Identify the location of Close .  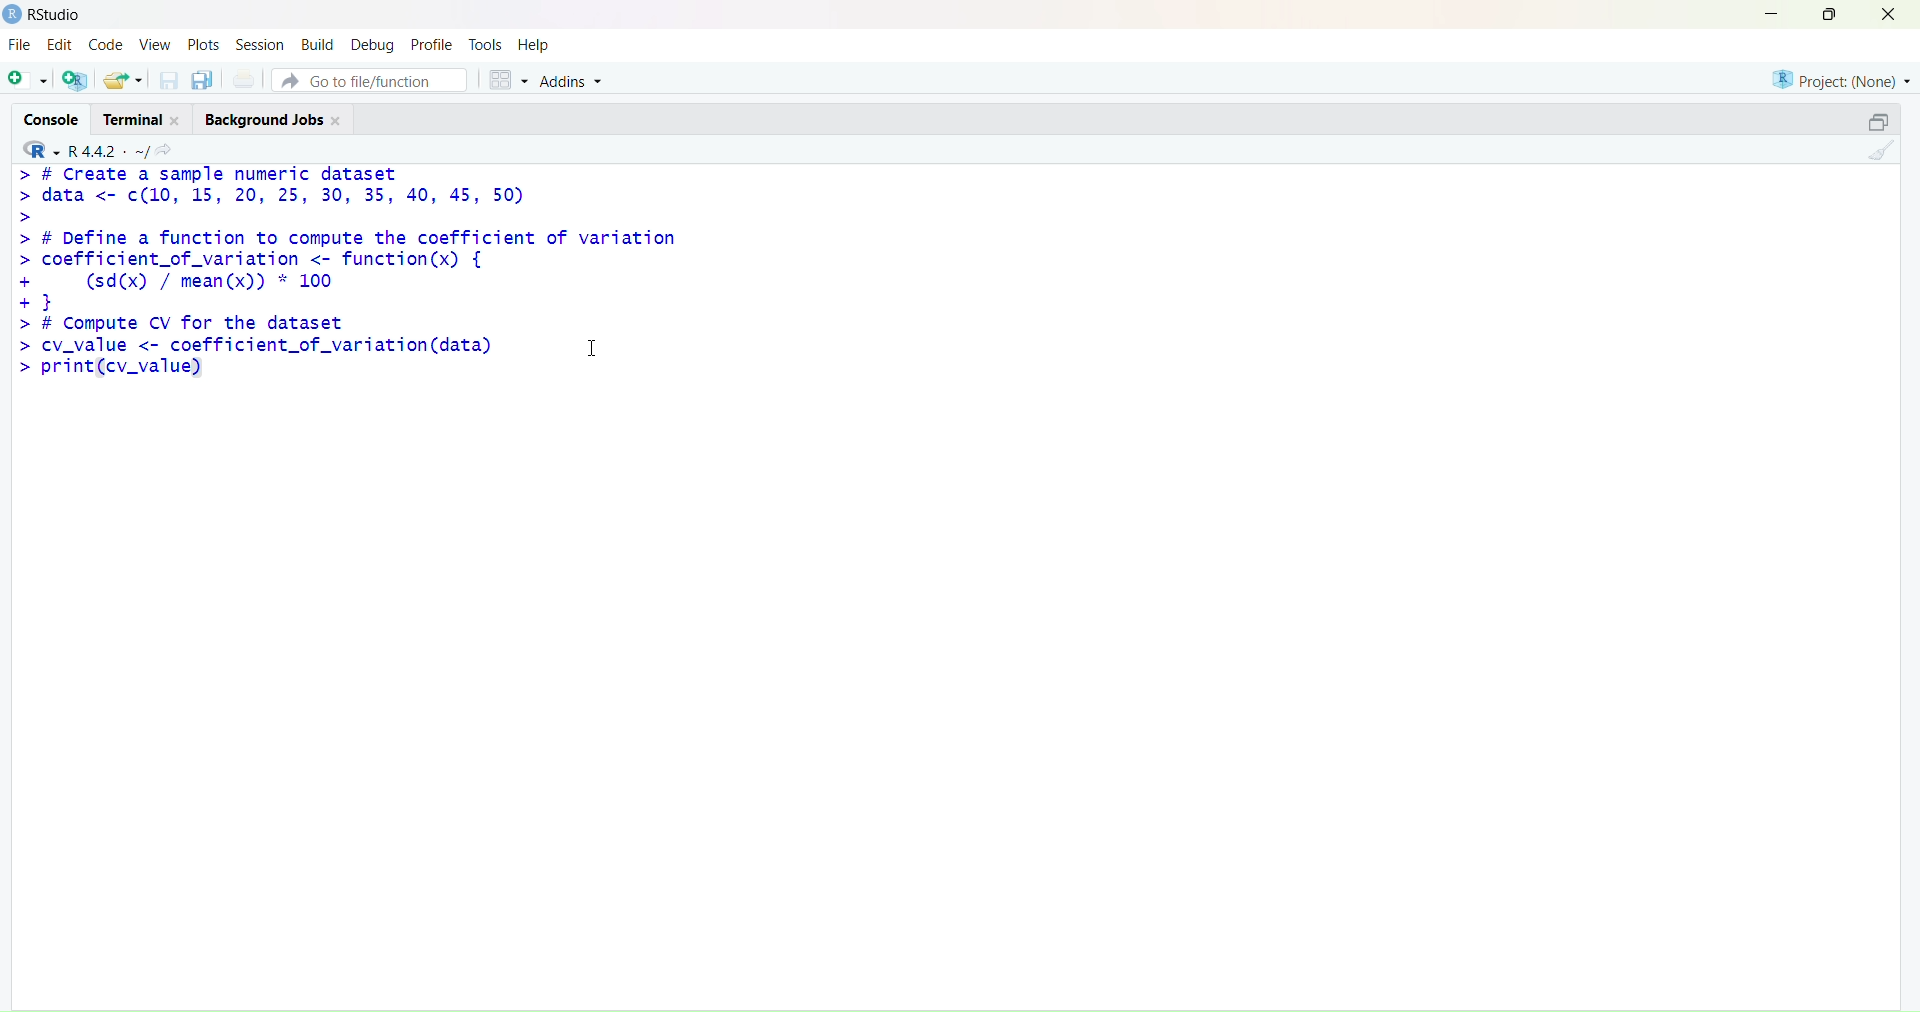
(177, 121).